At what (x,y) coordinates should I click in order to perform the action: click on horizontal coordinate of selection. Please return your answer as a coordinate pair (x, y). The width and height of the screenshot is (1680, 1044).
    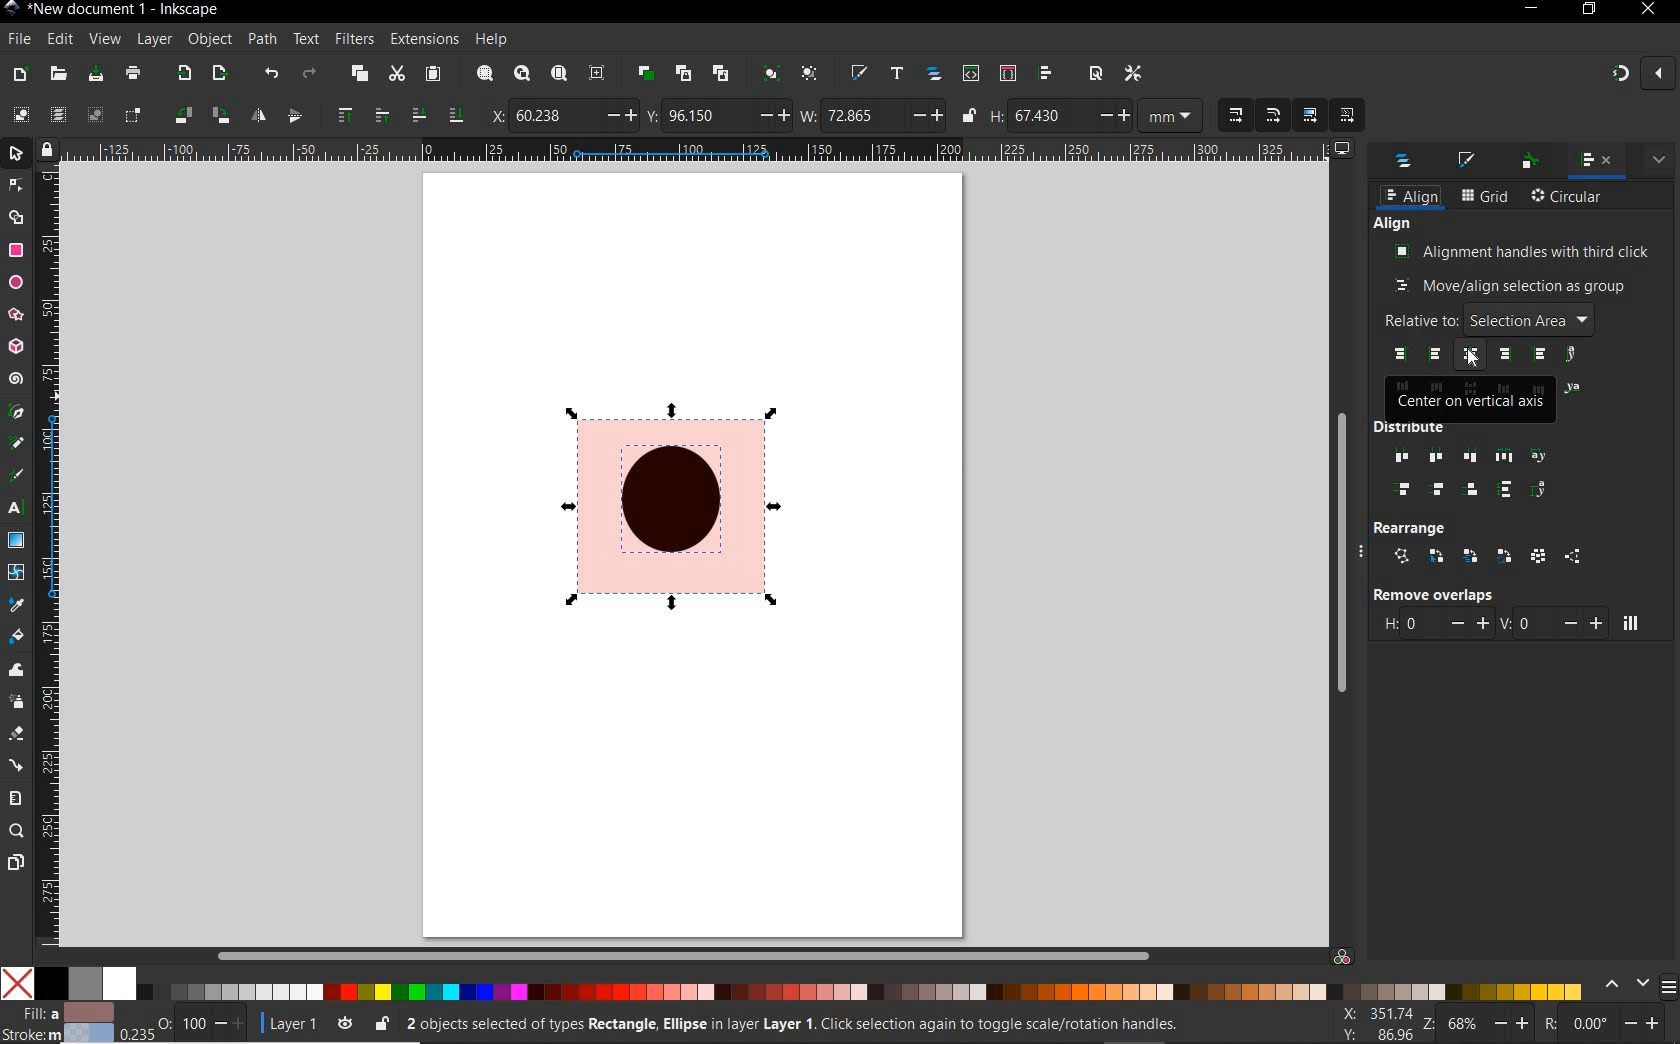
    Looking at the image, I should click on (563, 116).